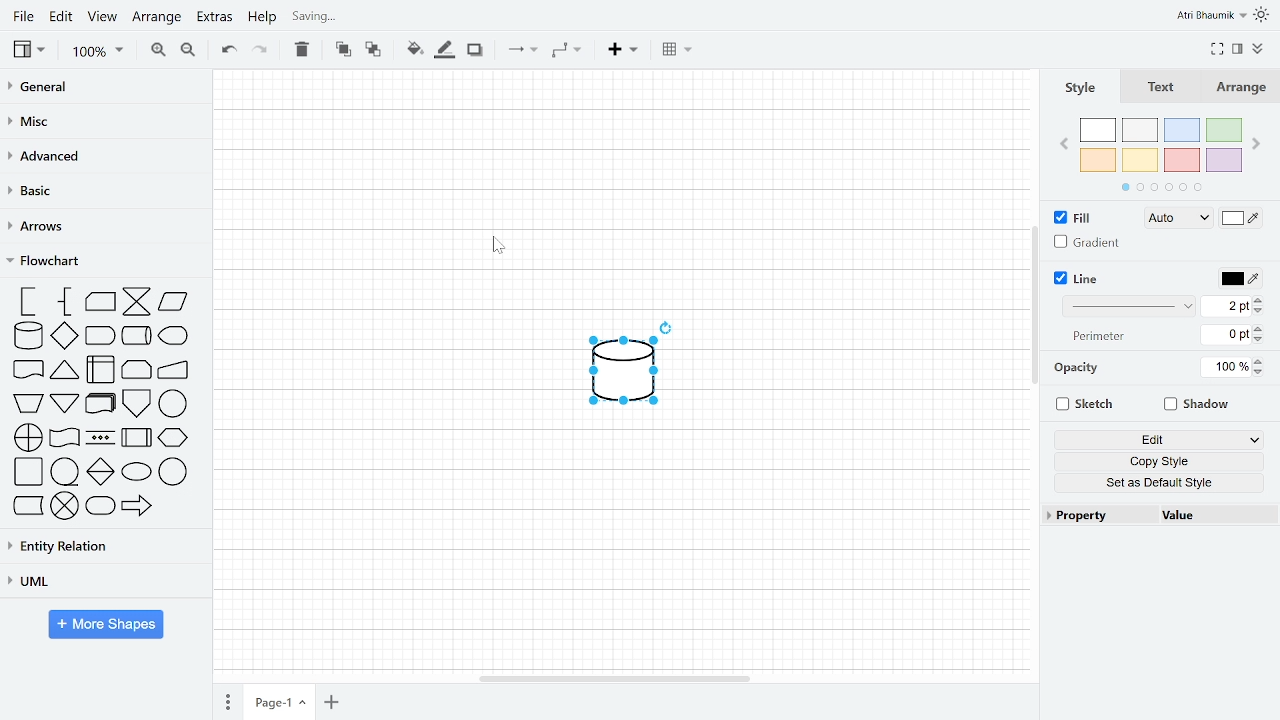 This screenshot has height=720, width=1280. What do you see at coordinates (1261, 300) in the screenshot?
I see `Line width` at bounding box center [1261, 300].